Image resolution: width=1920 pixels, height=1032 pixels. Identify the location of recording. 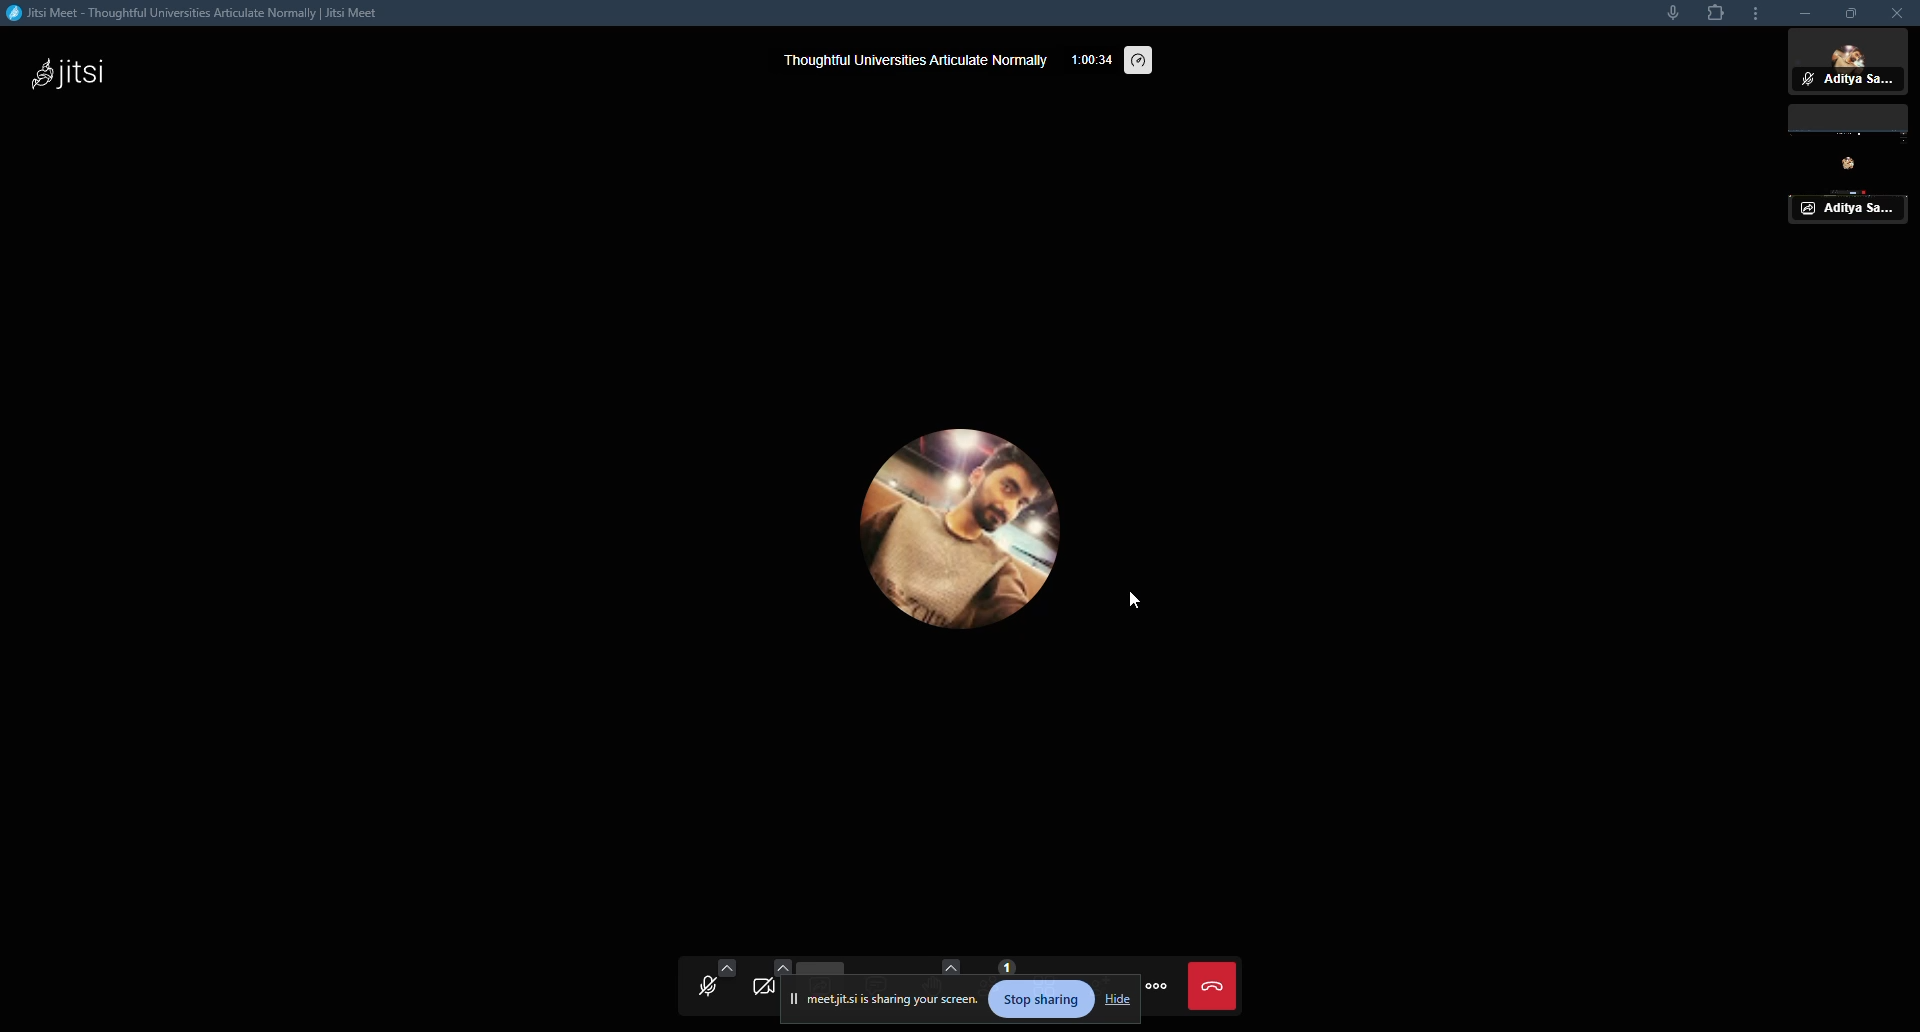
(1851, 172).